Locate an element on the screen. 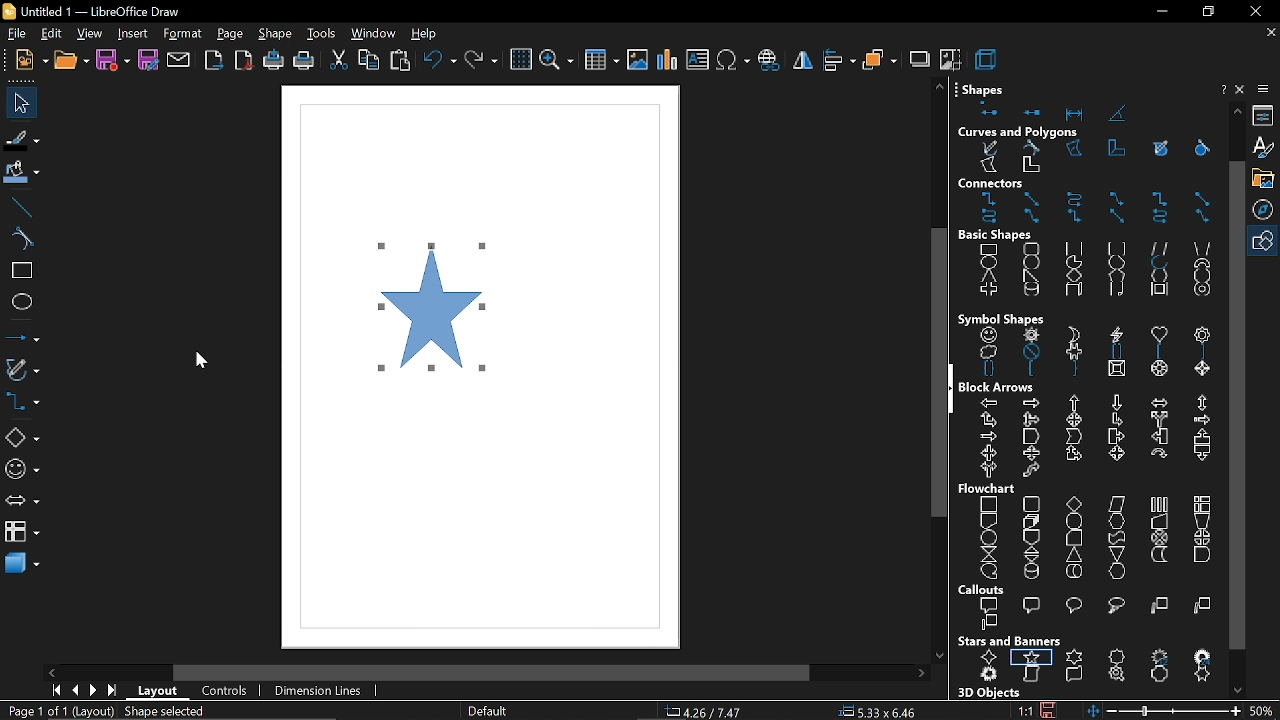 The image size is (1280, 720). help  is located at coordinates (1222, 89).